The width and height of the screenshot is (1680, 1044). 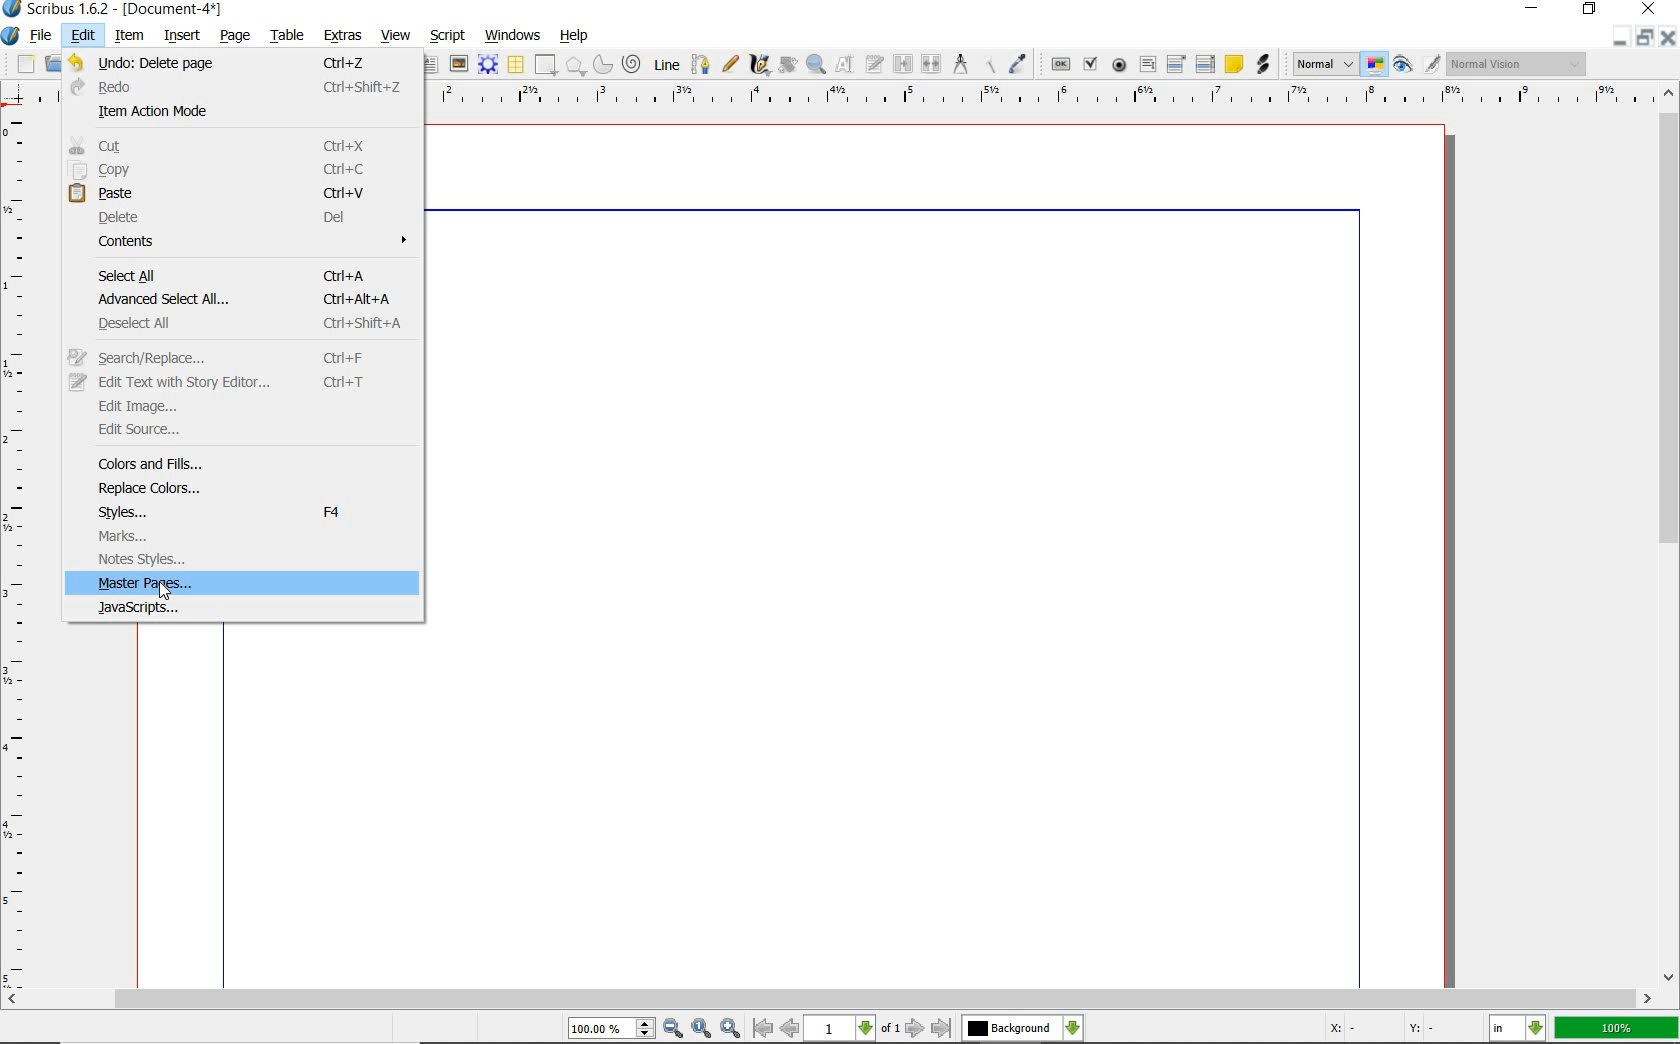 What do you see at coordinates (698, 64) in the screenshot?
I see `Bezier curve` at bounding box center [698, 64].